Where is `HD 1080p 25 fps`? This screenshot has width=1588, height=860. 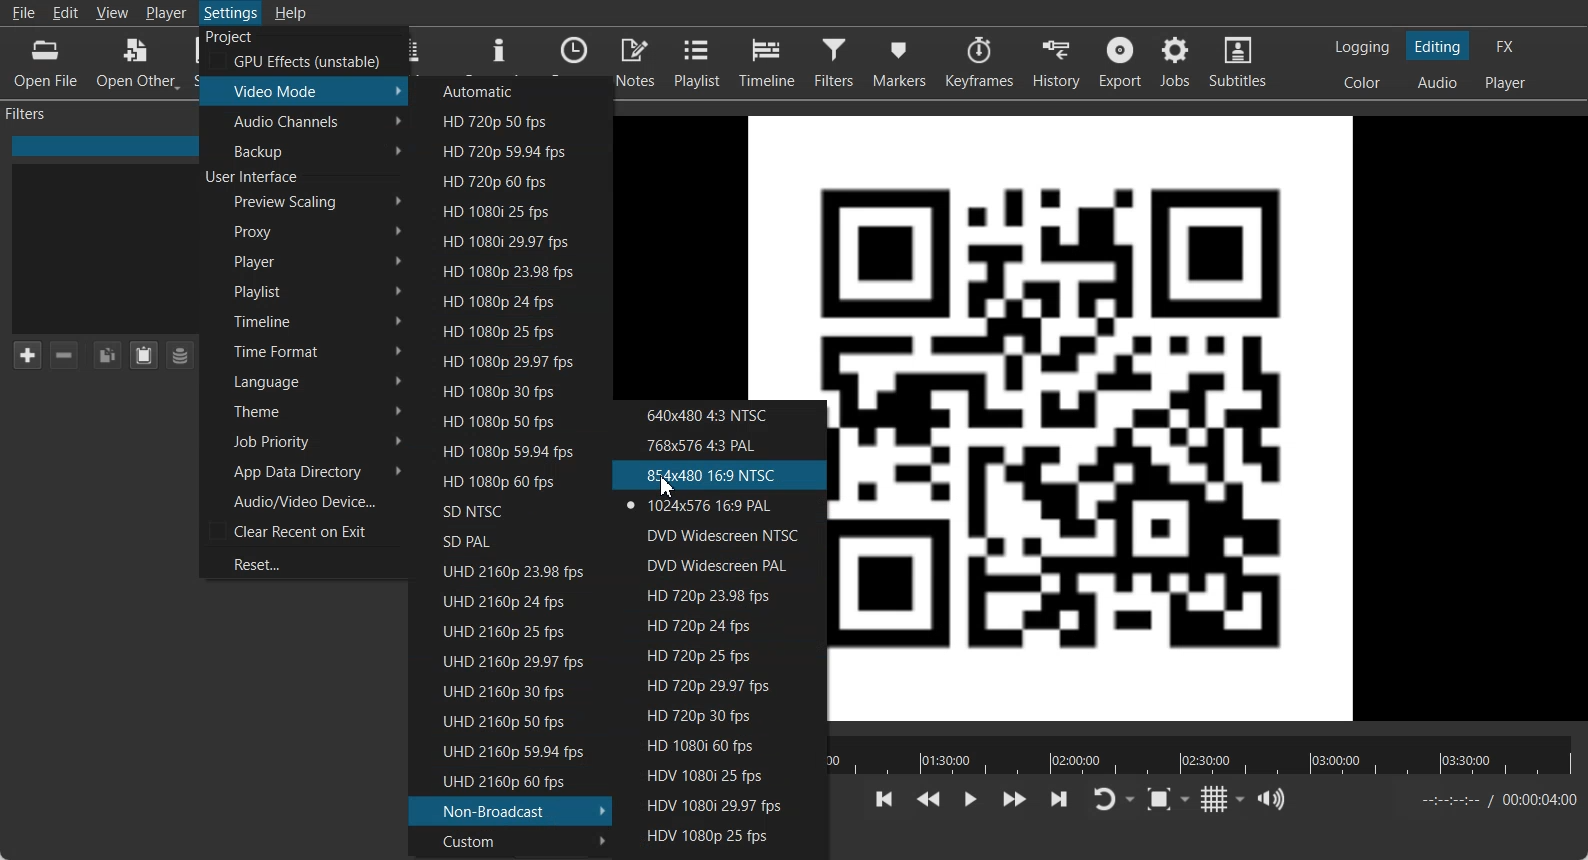
HD 1080p 25 fps is located at coordinates (505, 331).